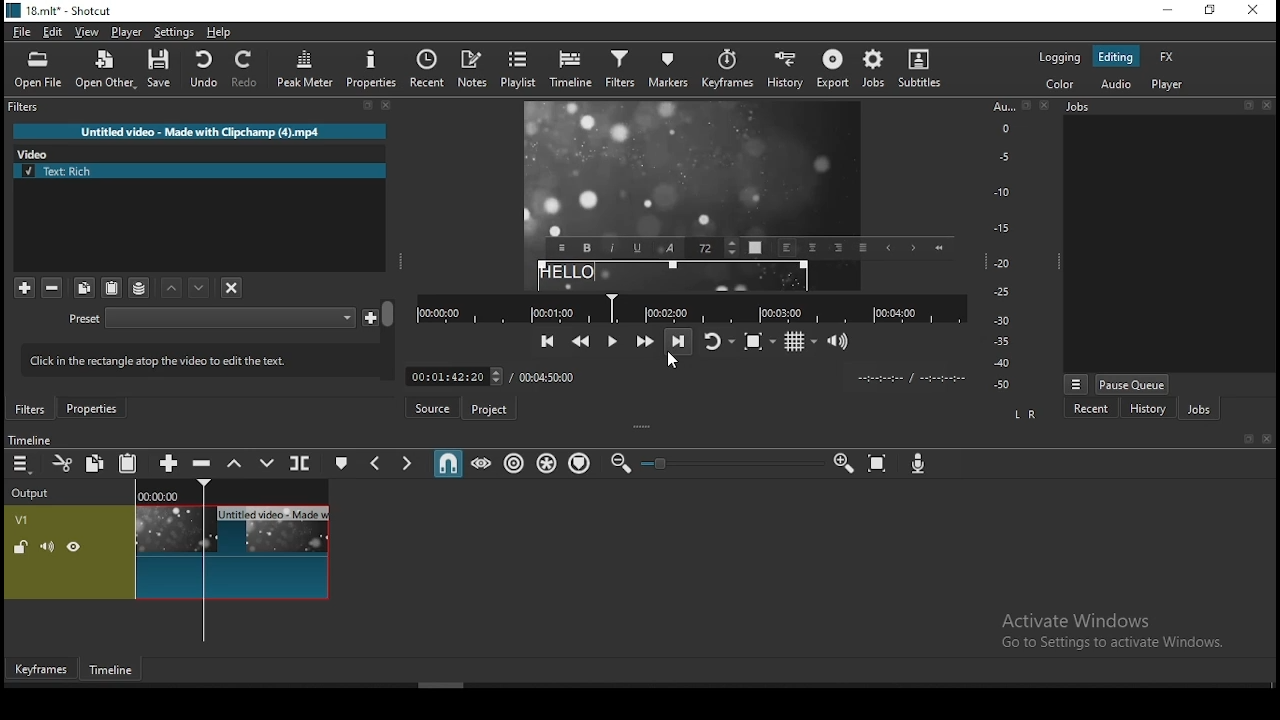  I want to click on timeline, so click(571, 71).